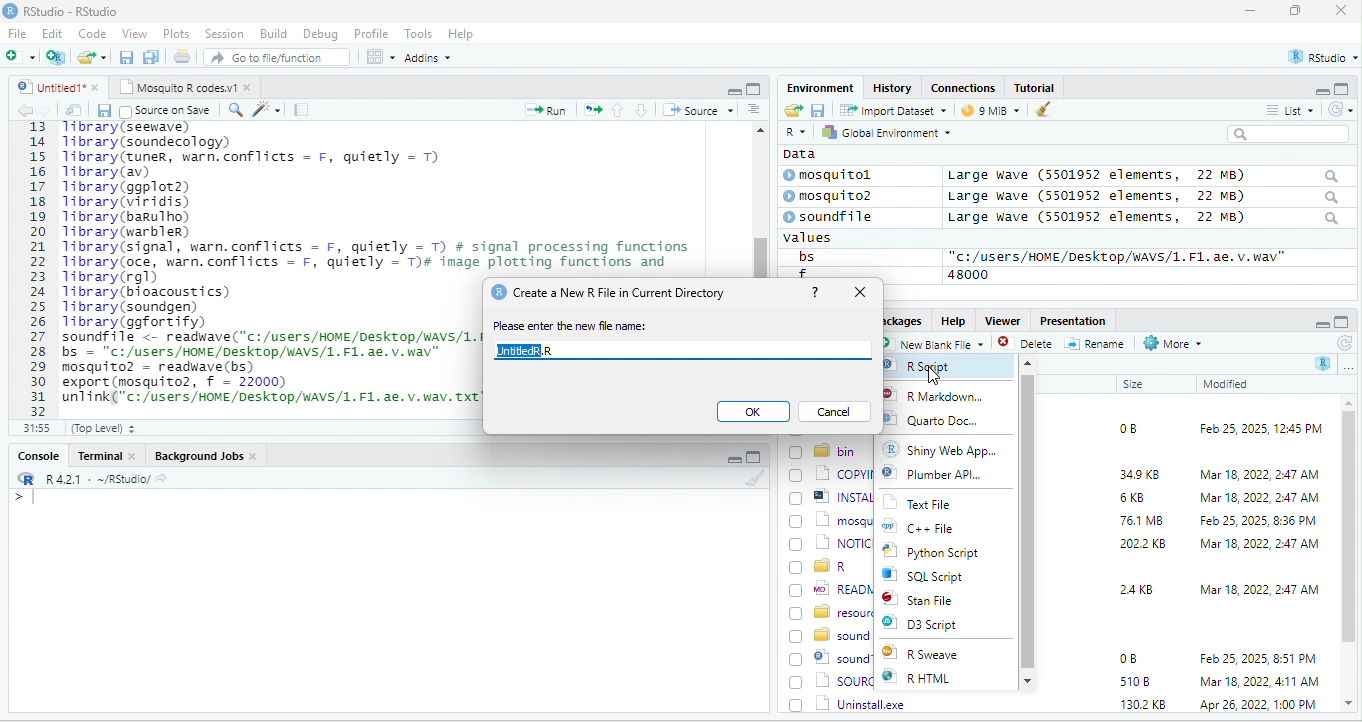 Image resolution: width=1362 pixels, height=722 pixels. I want to click on 24KB, so click(1133, 588).